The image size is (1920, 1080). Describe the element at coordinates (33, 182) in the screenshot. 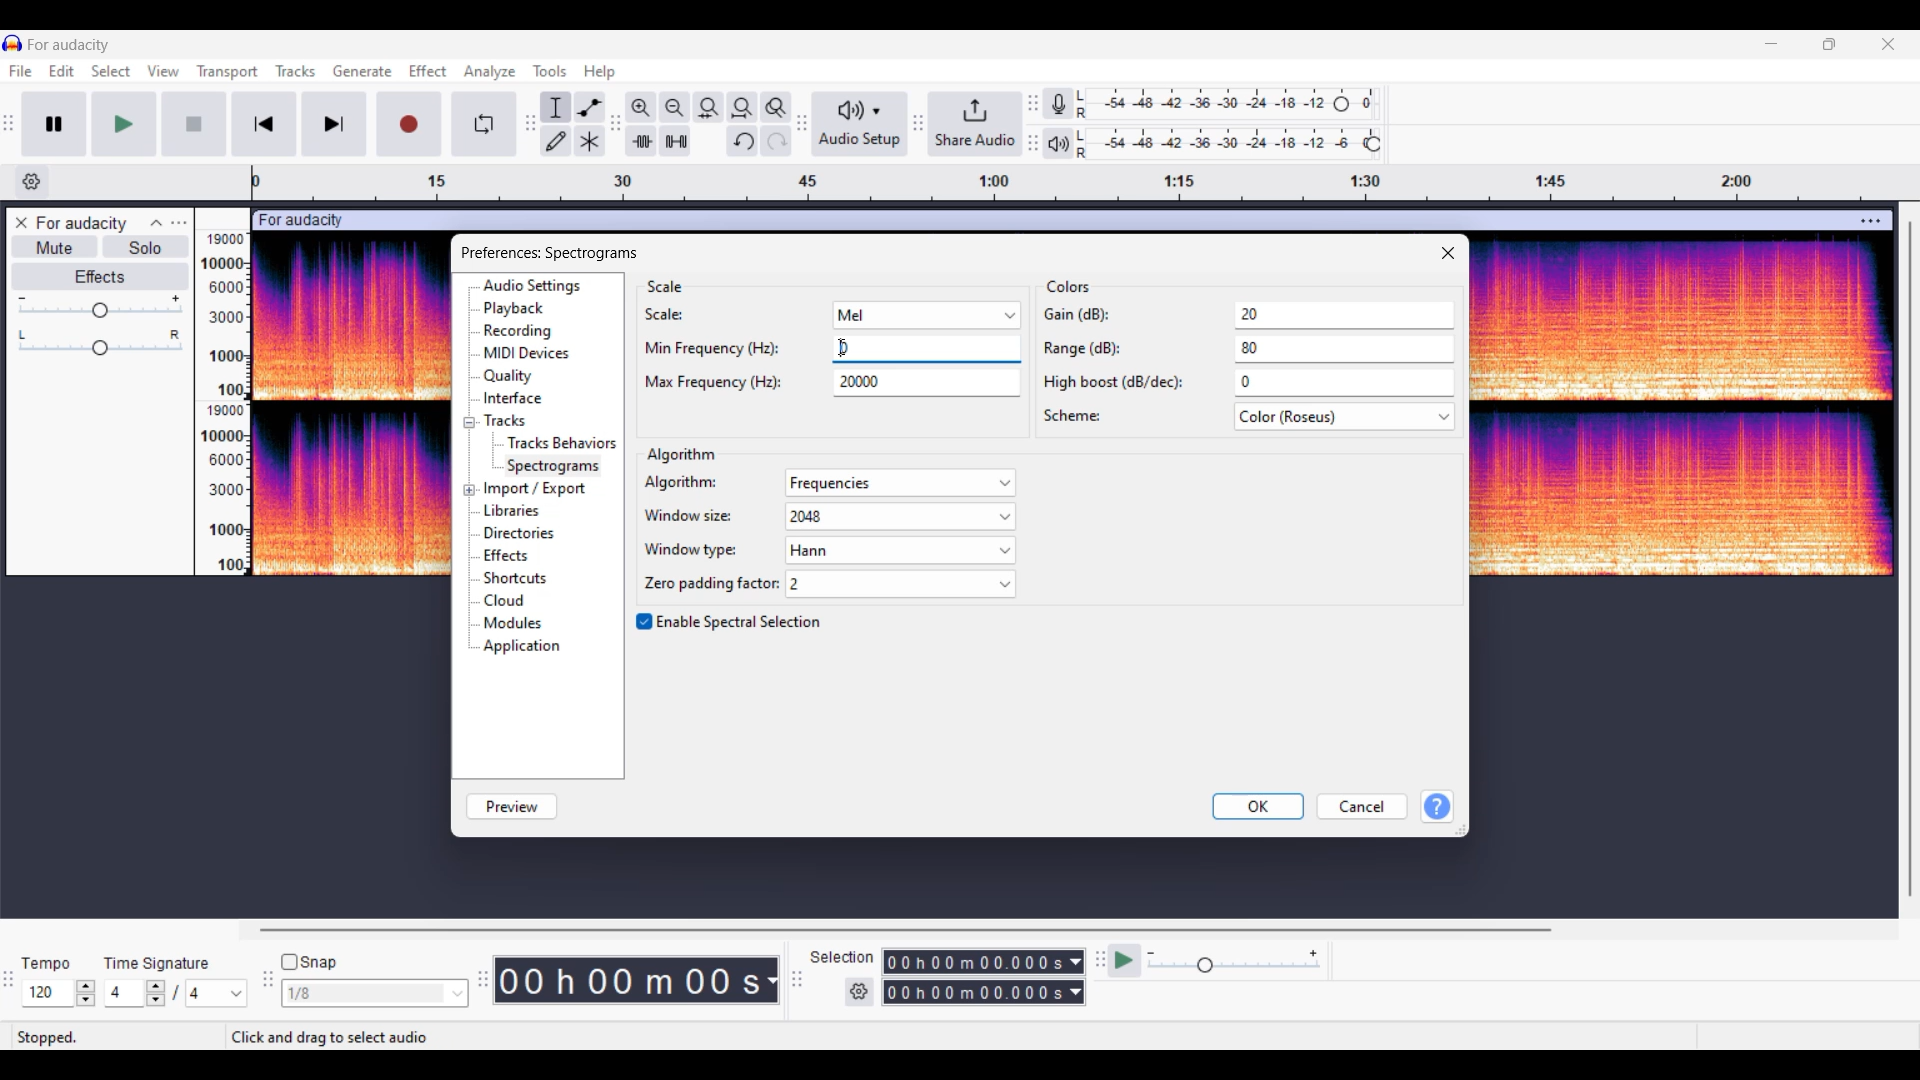

I see `Timeline options` at that location.